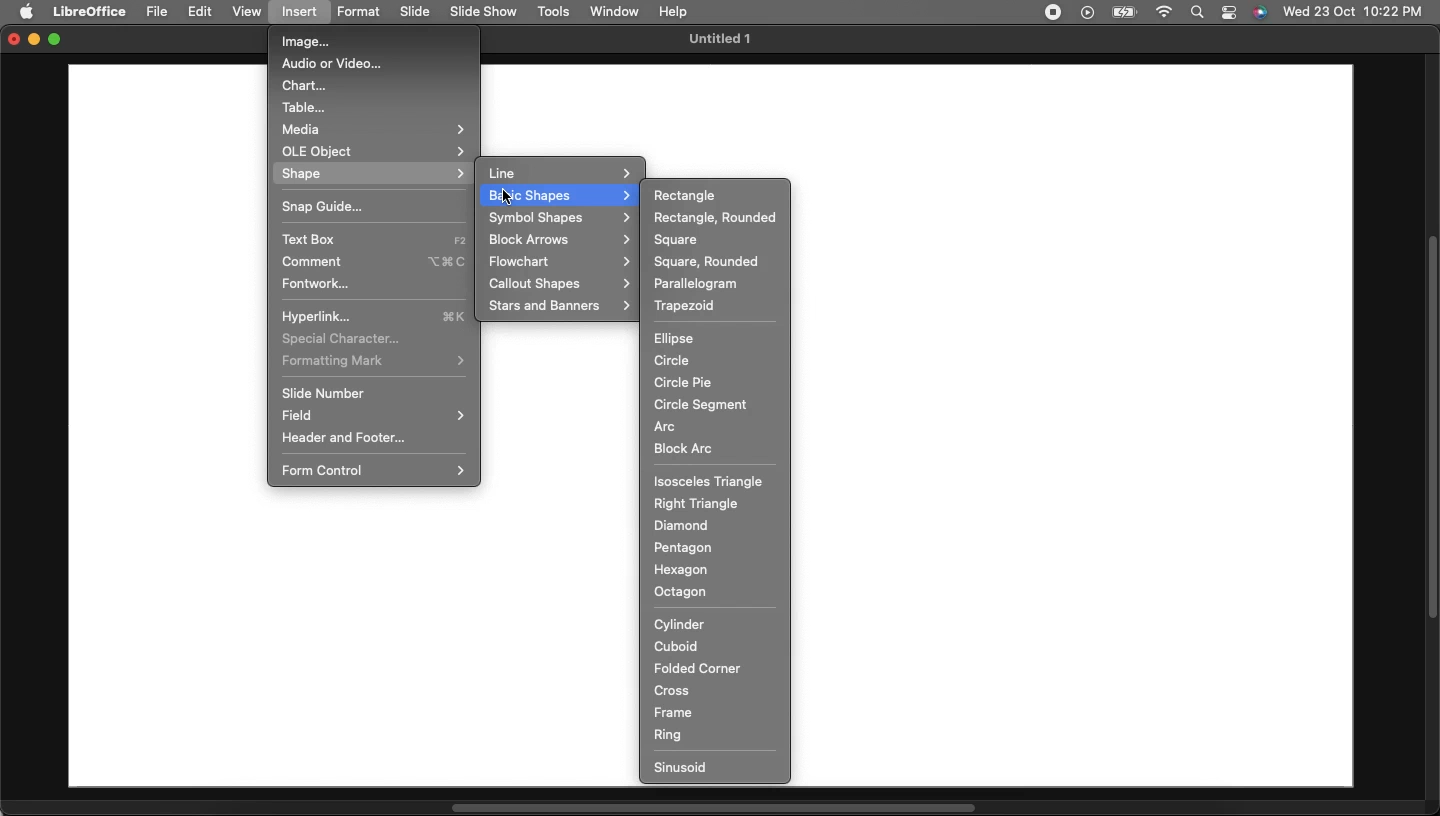 The height and width of the screenshot is (816, 1440). I want to click on Charge, so click(1122, 12).